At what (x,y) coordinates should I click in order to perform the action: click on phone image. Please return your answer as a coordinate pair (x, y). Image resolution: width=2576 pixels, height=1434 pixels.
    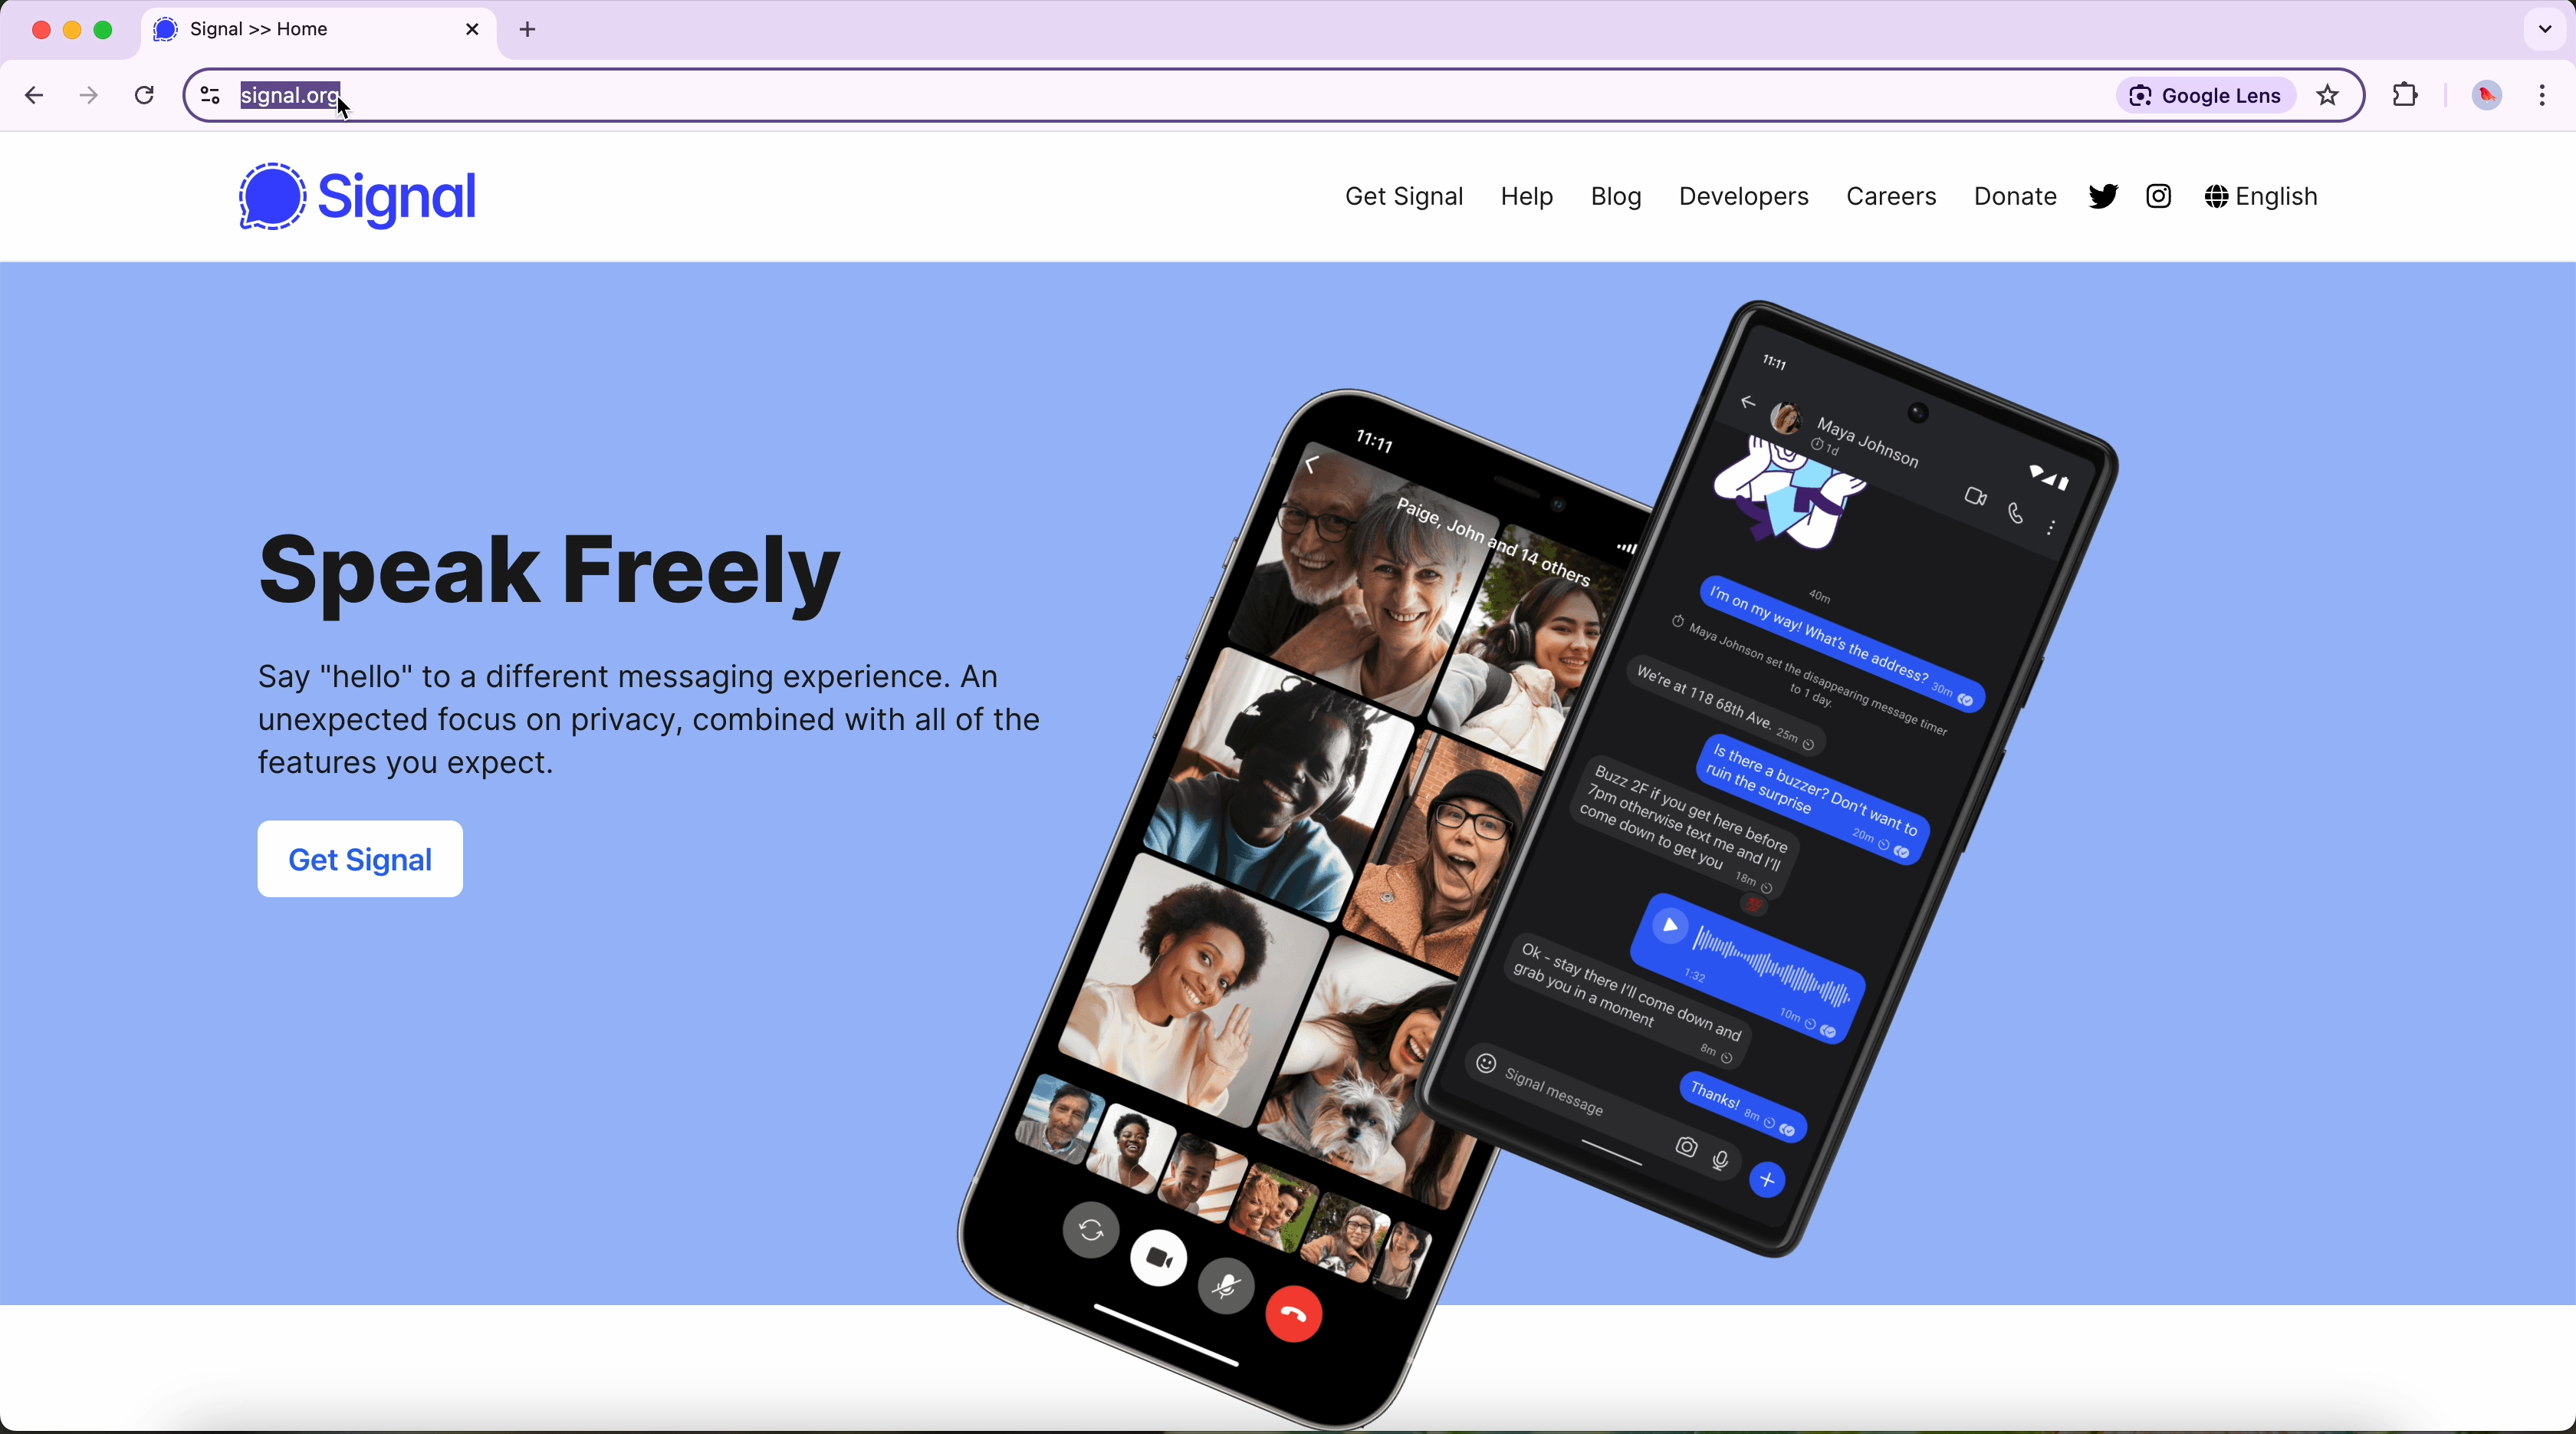
    Looking at the image, I should click on (1607, 853).